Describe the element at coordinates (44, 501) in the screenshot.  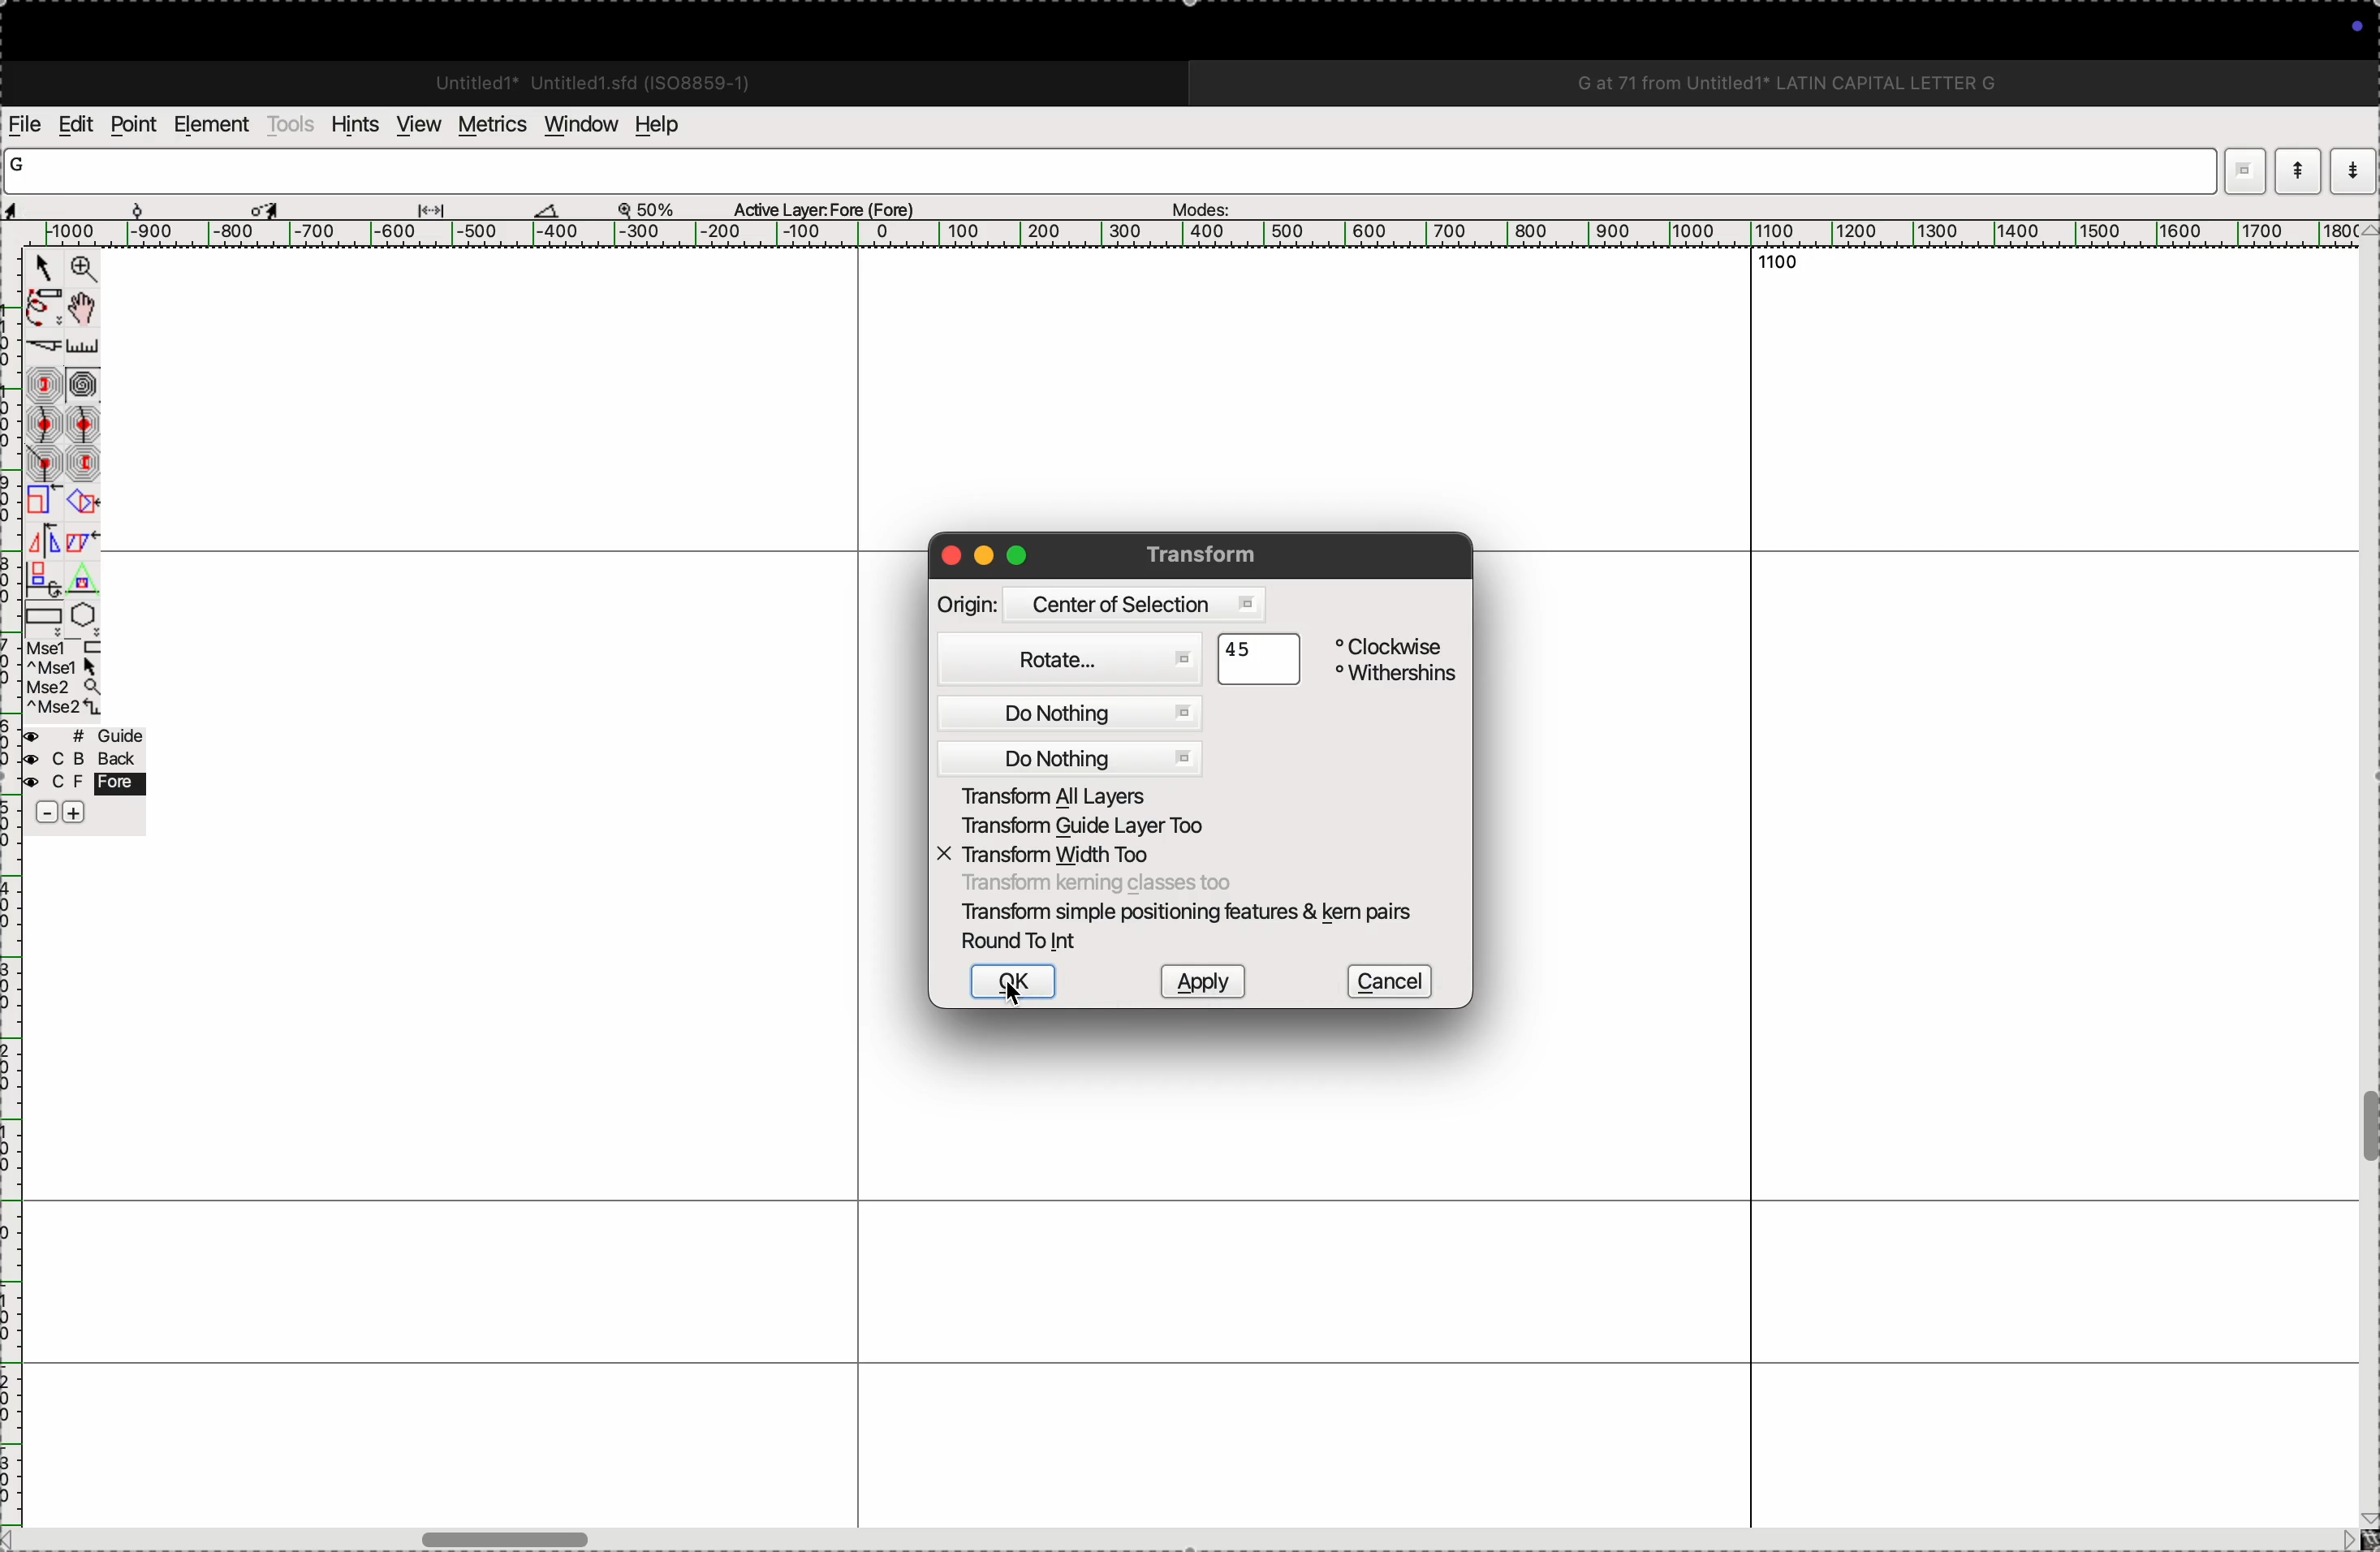
I see `scale` at that location.